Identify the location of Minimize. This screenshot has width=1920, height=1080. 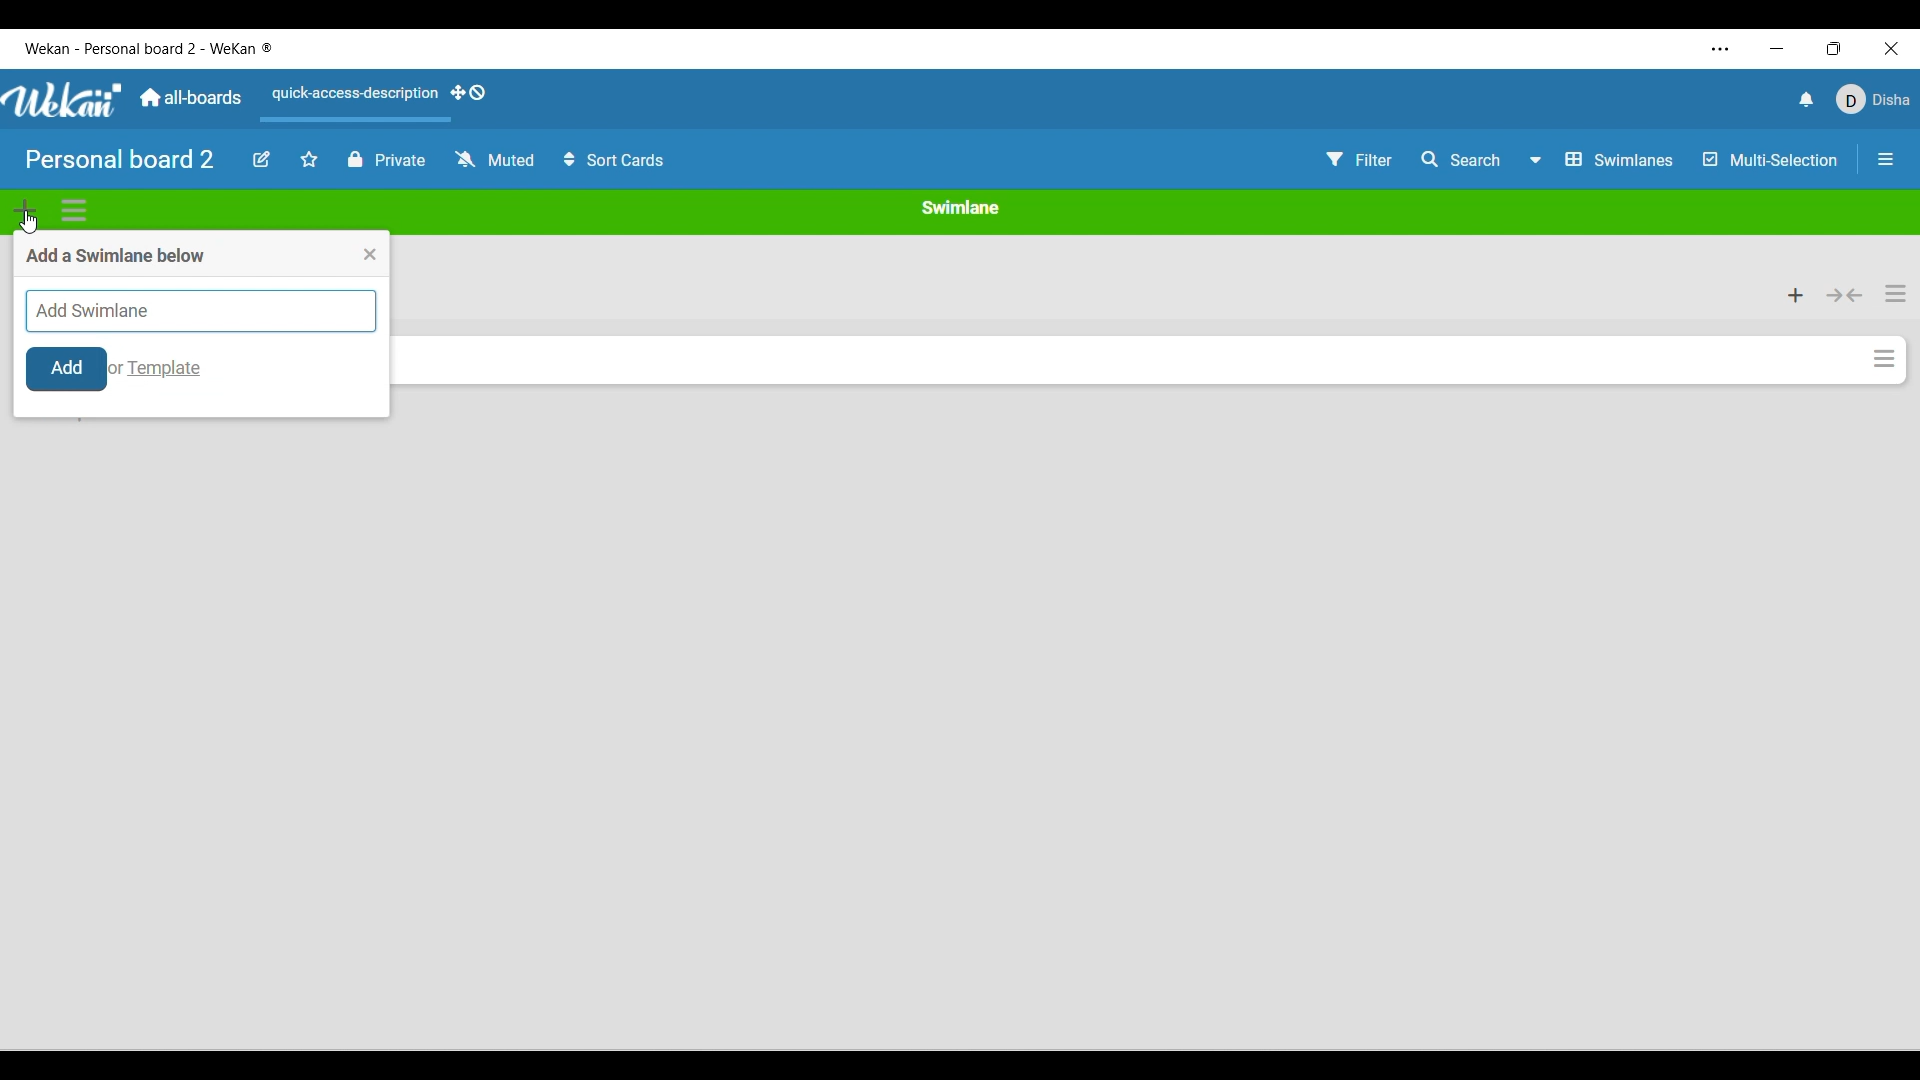
(1777, 49).